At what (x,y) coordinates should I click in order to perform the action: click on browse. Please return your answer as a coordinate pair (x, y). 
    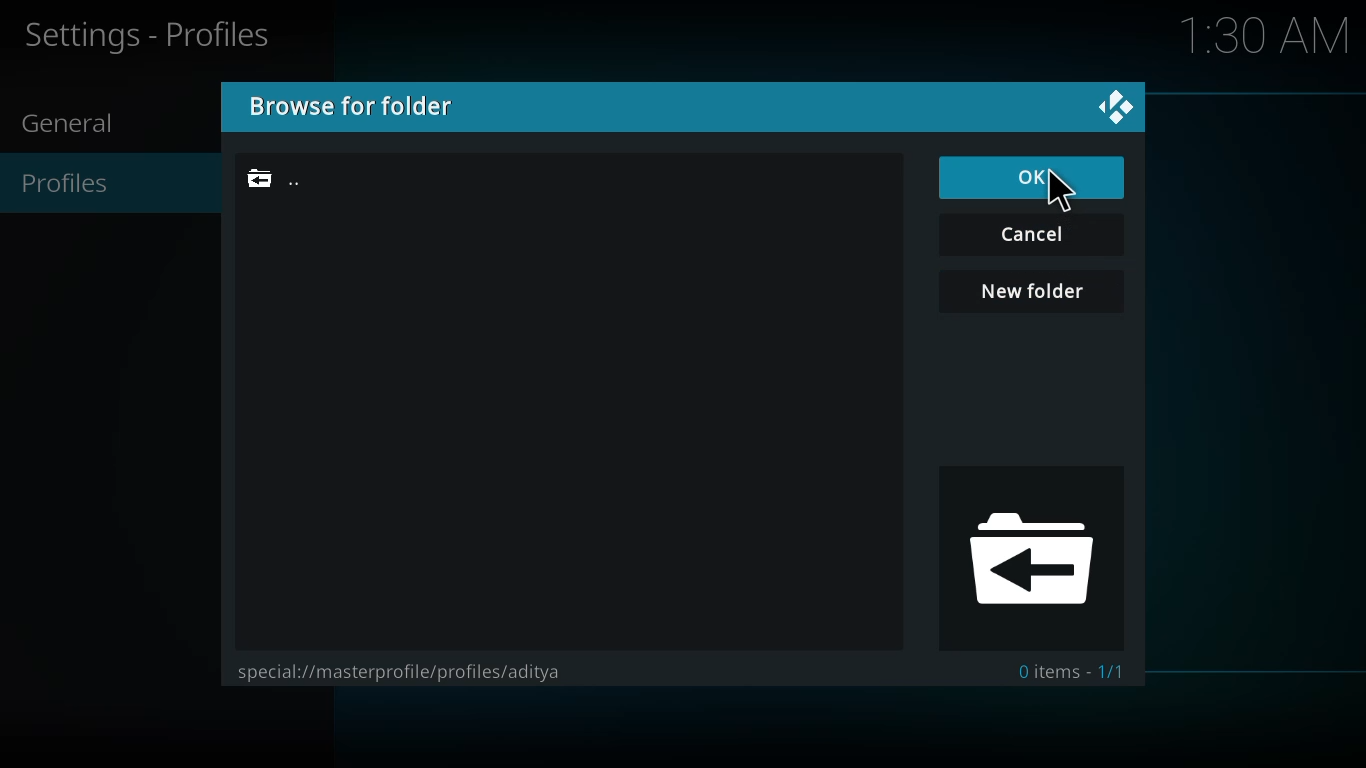
    Looking at the image, I should click on (353, 105).